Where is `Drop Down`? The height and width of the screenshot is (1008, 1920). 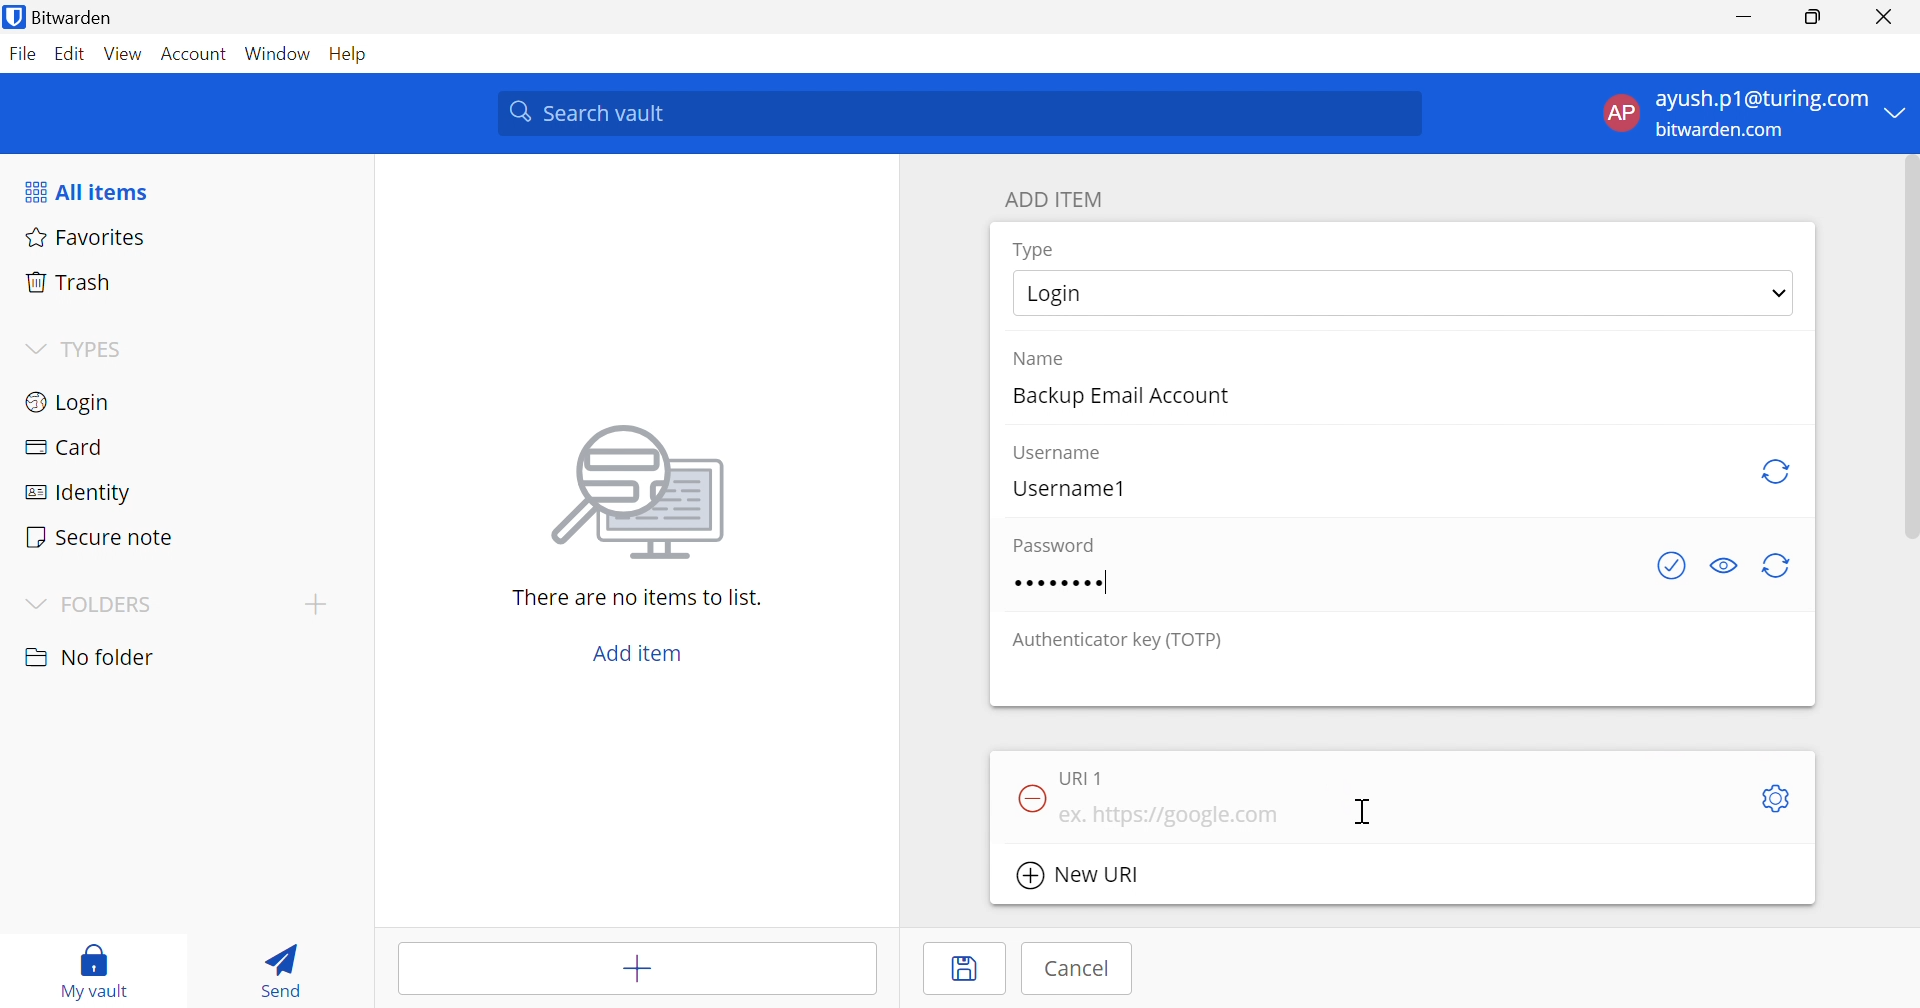 Drop Down is located at coordinates (1901, 113).